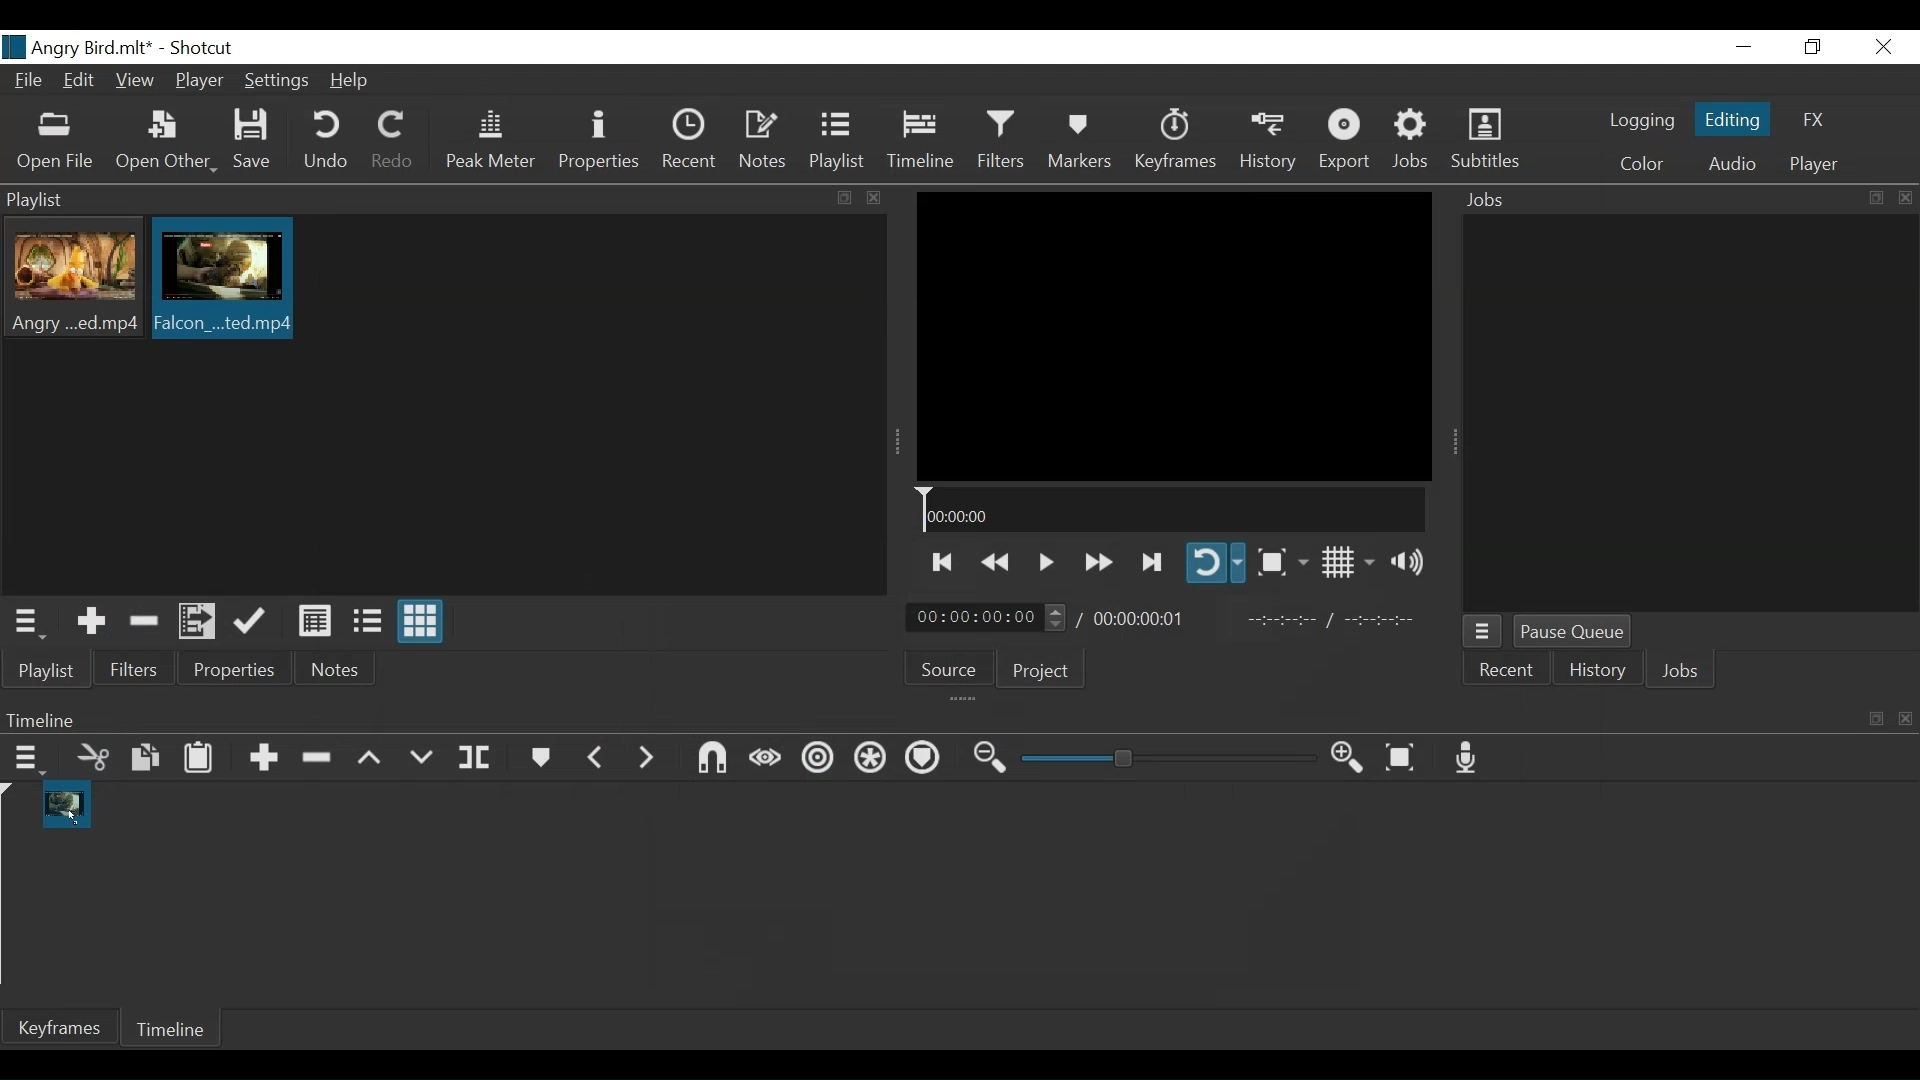 The height and width of the screenshot is (1080, 1920). I want to click on Open Other, so click(166, 141).